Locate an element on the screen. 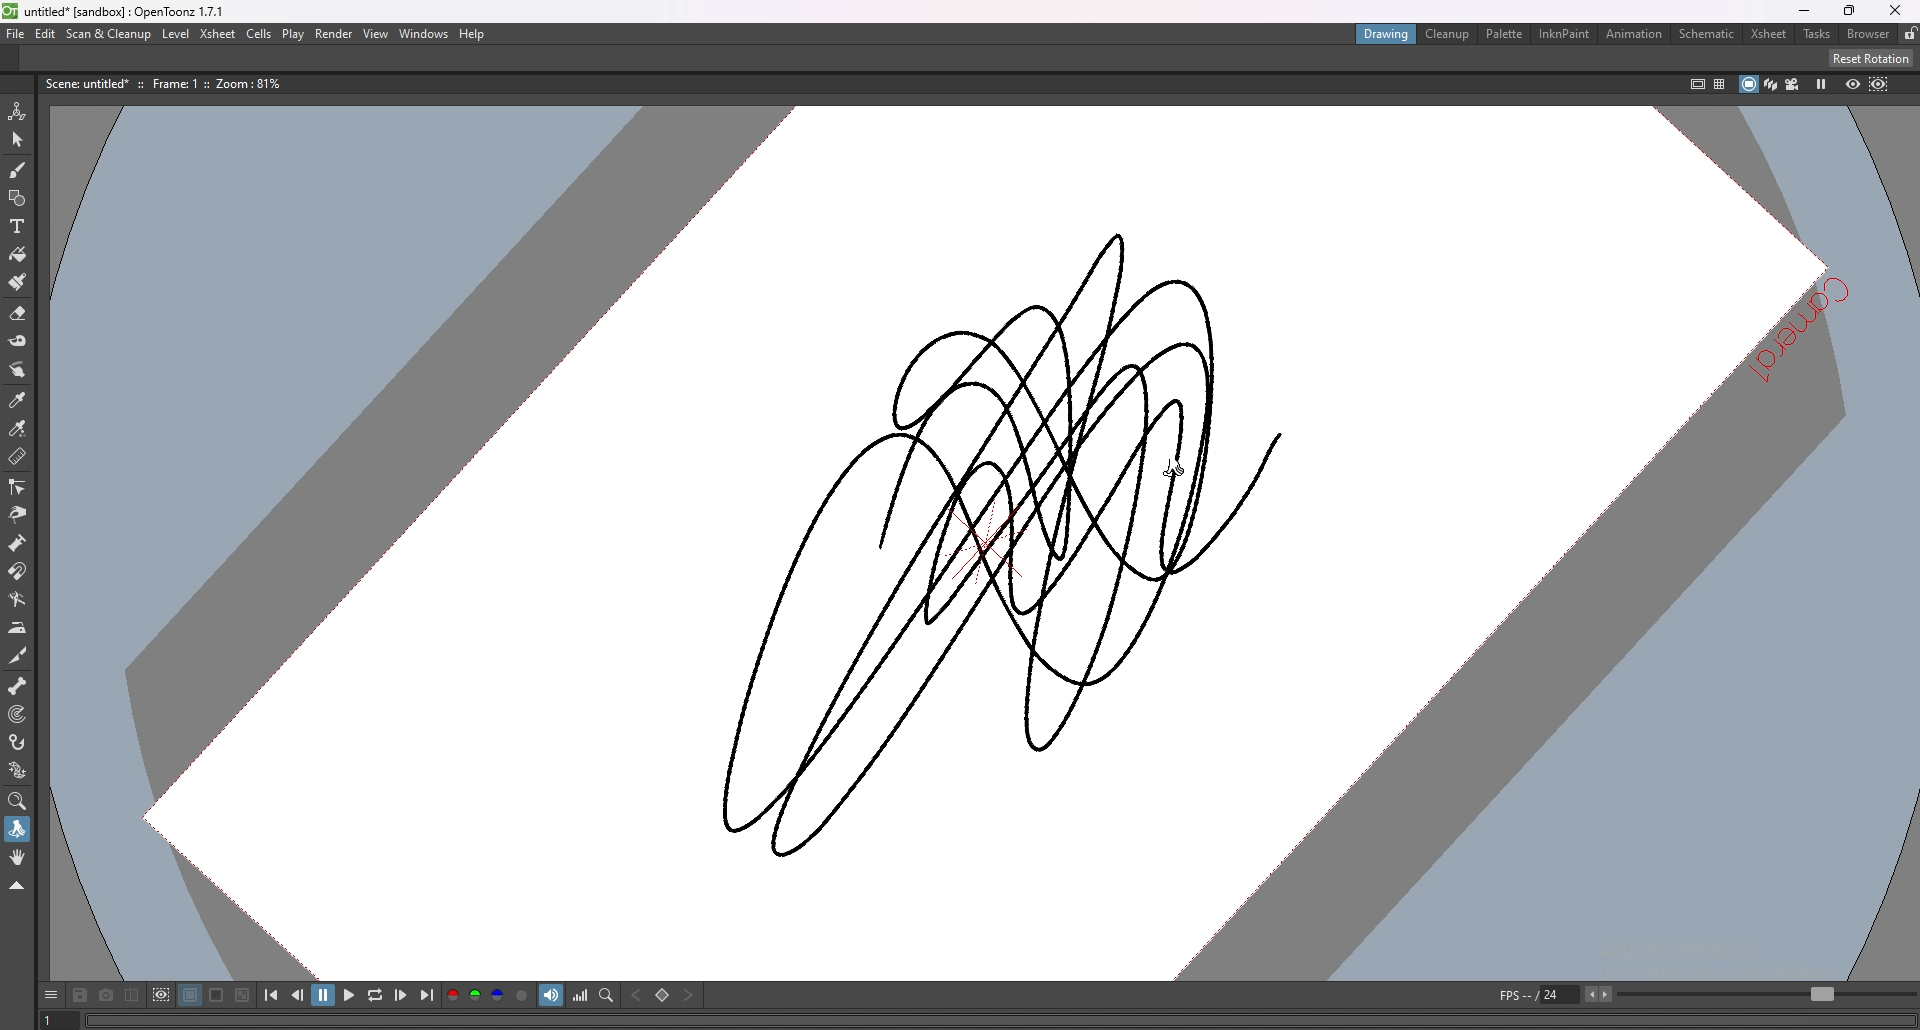  define sub camera is located at coordinates (162, 995).